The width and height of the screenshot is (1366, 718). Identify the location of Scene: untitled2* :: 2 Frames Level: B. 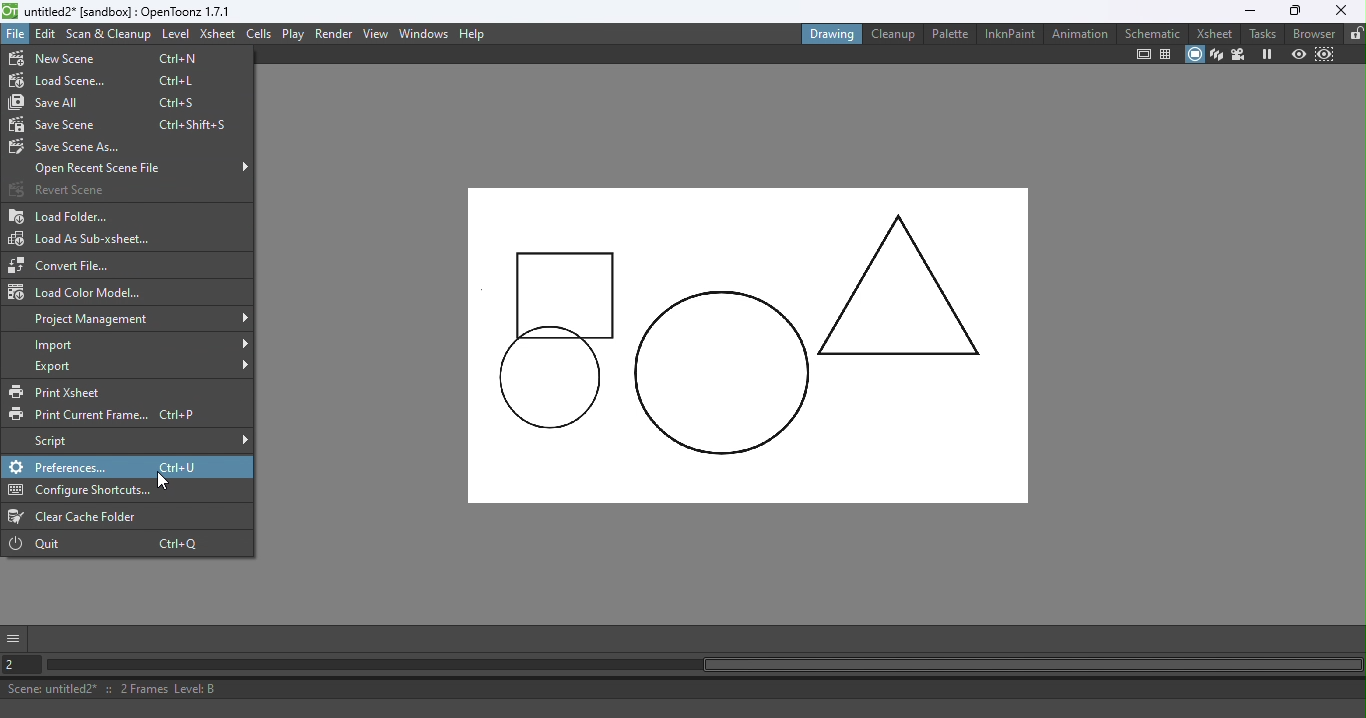
(682, 688).